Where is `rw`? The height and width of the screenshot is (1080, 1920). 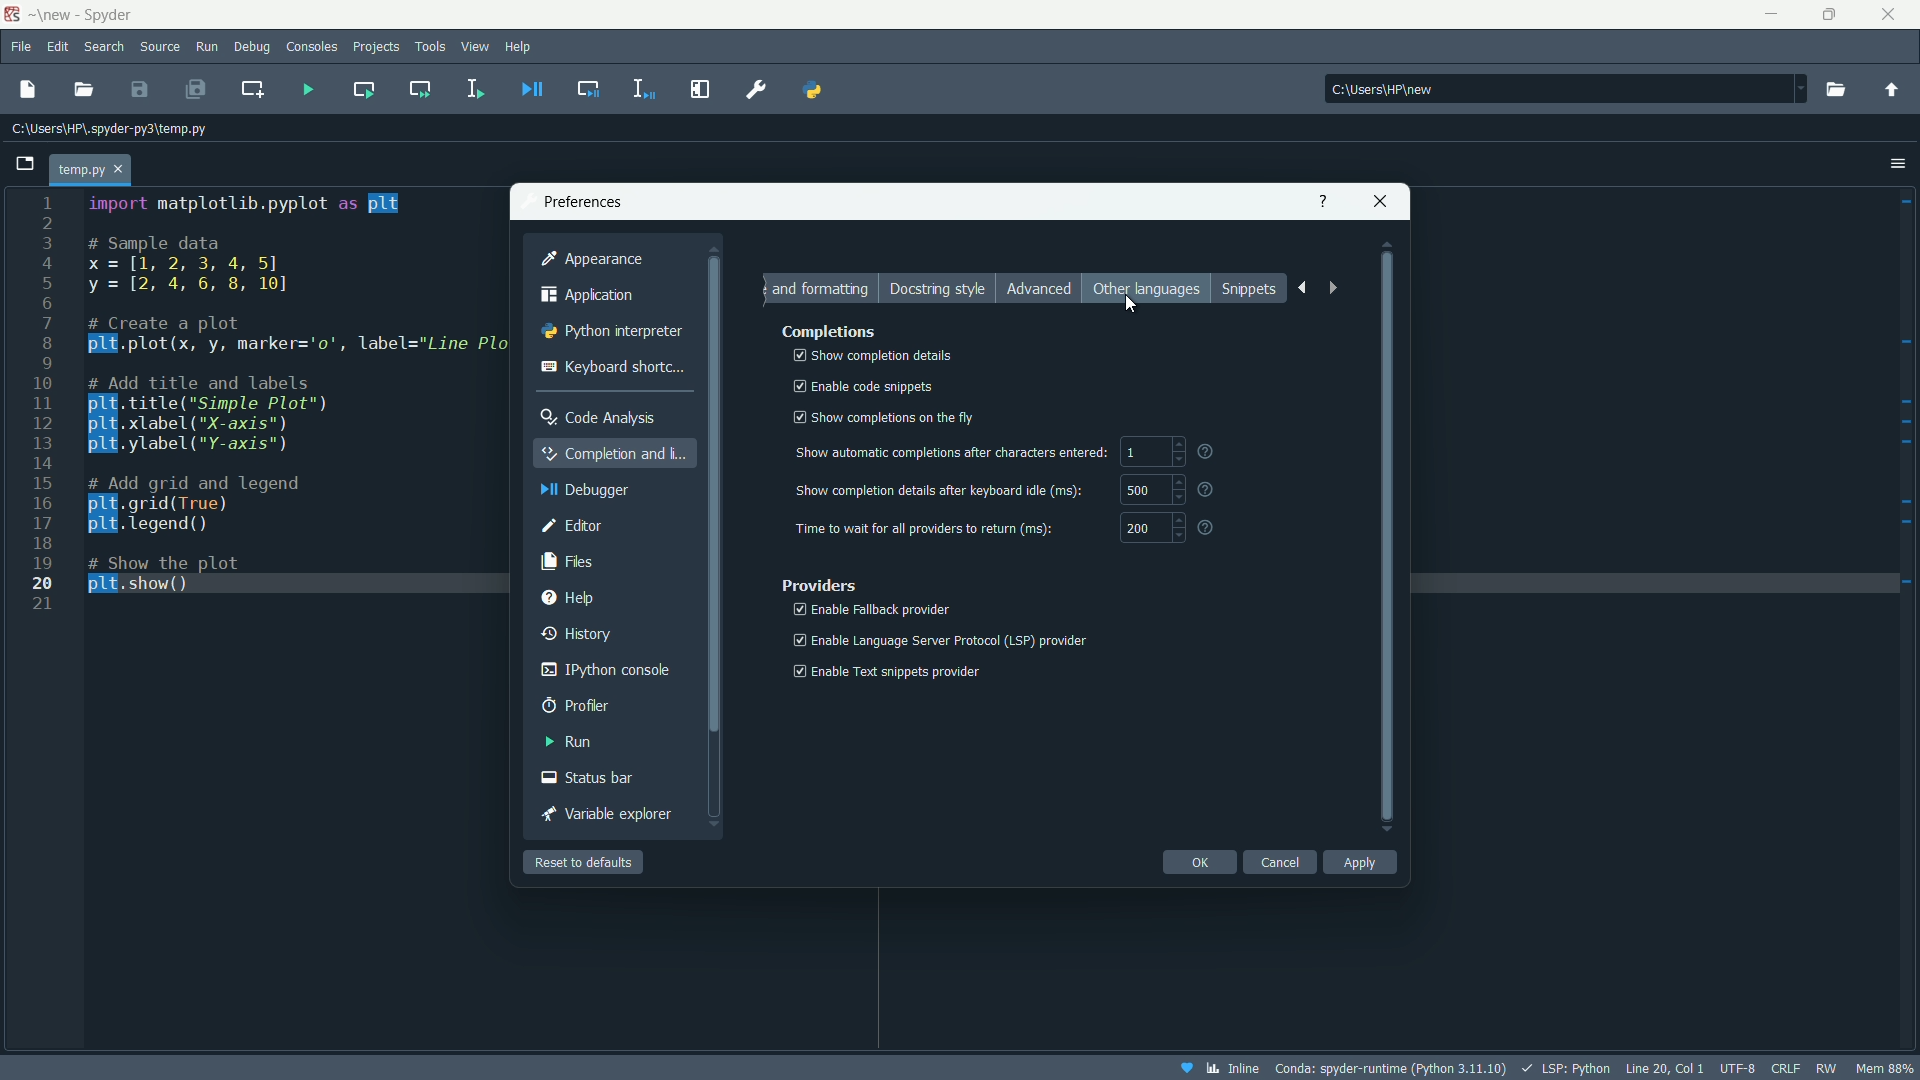
rw is located at coordinates (1831, 1068).